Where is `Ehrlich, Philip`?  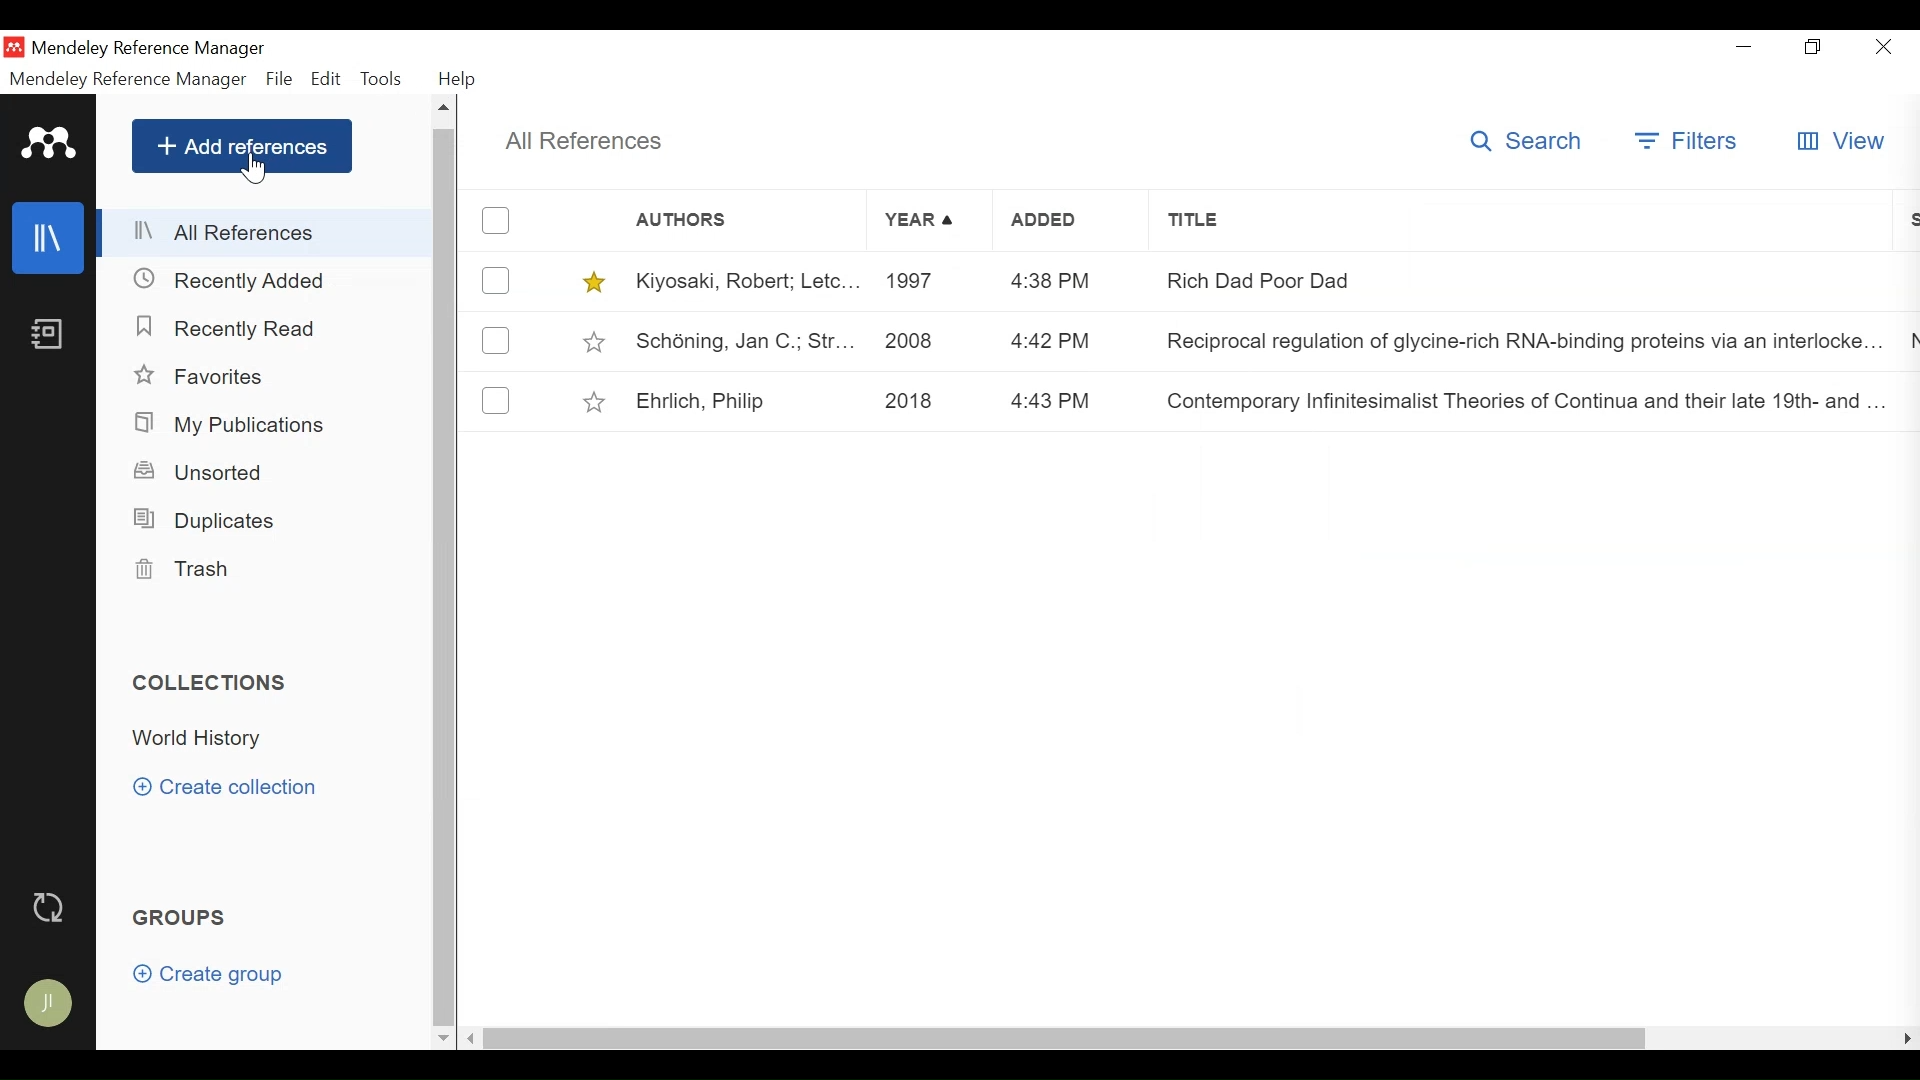 Ehrlich, Philip is located at coordinates (748, 400).